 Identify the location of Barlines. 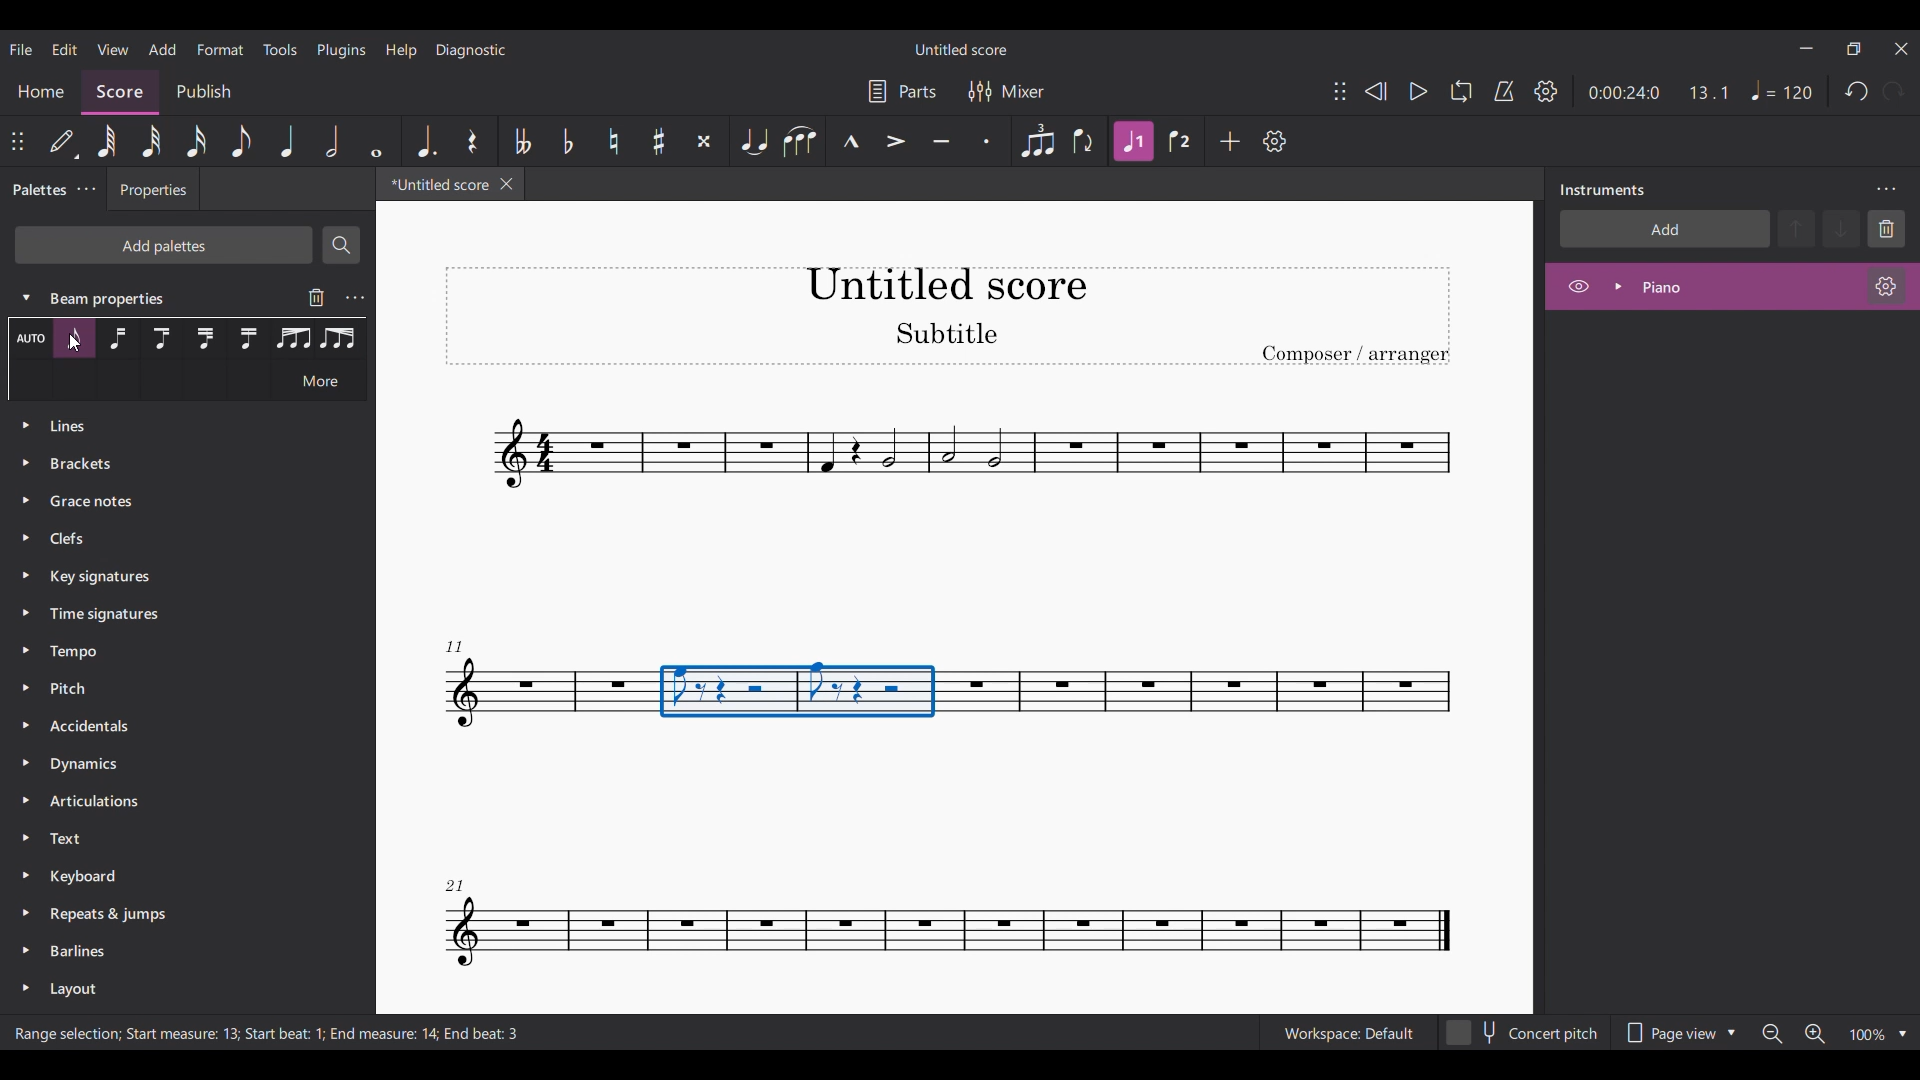
(170, 952).